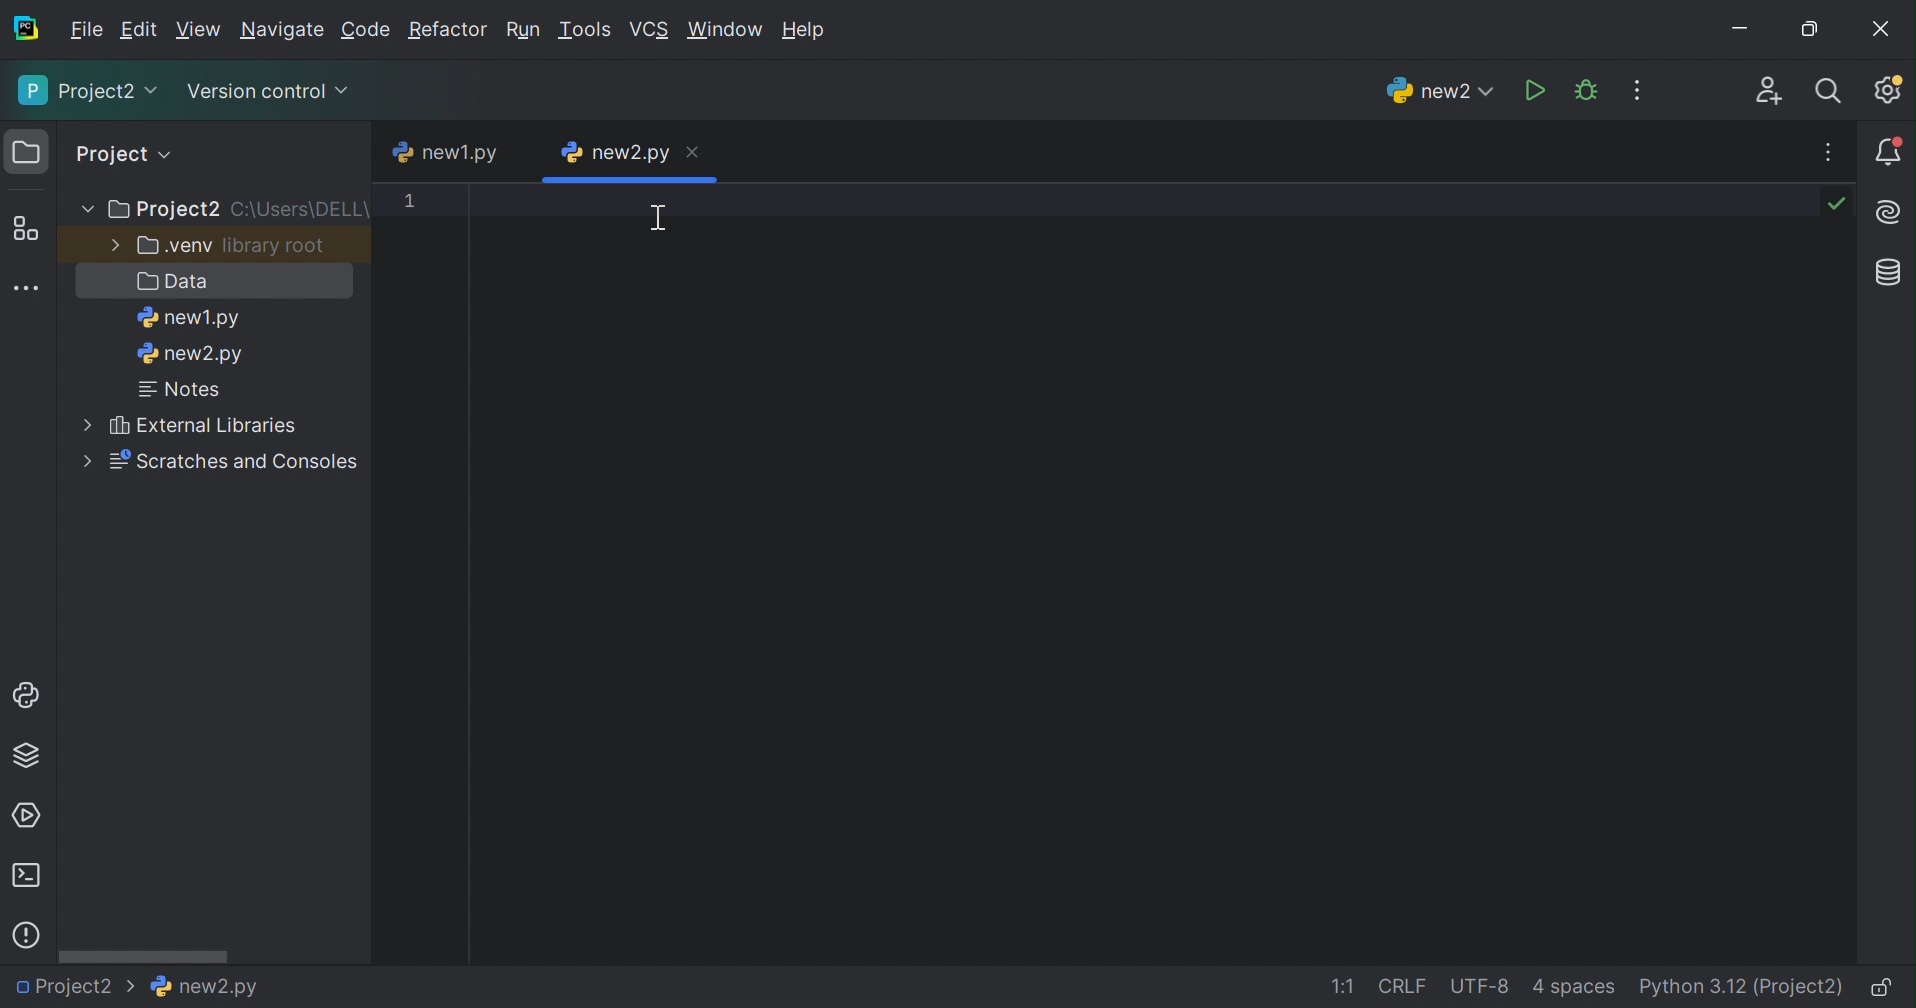 This screenshot has height=1008, width=1916. Describe the element at coordinates (727, 30) in the screenshot. I see `Windows` at that location.